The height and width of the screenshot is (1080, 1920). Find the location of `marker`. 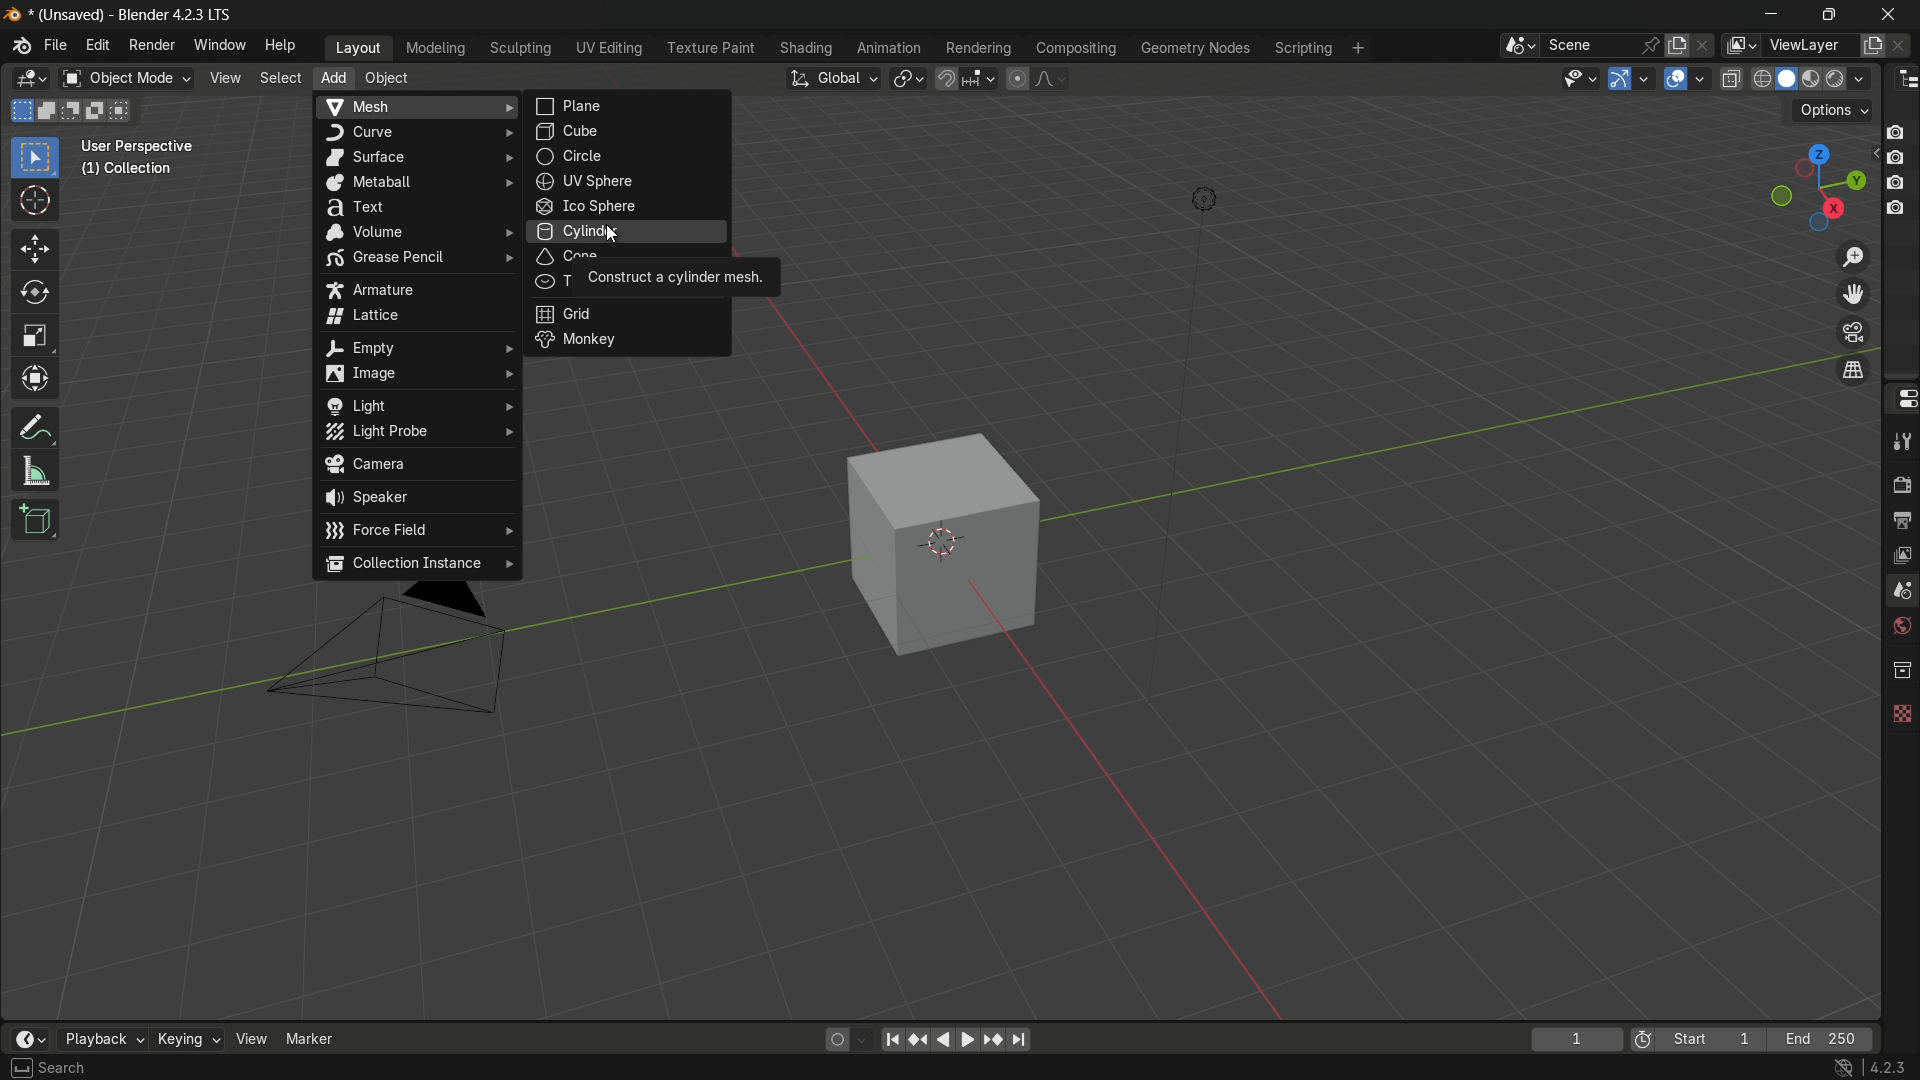

marker is located at coordinates (311, 1038).